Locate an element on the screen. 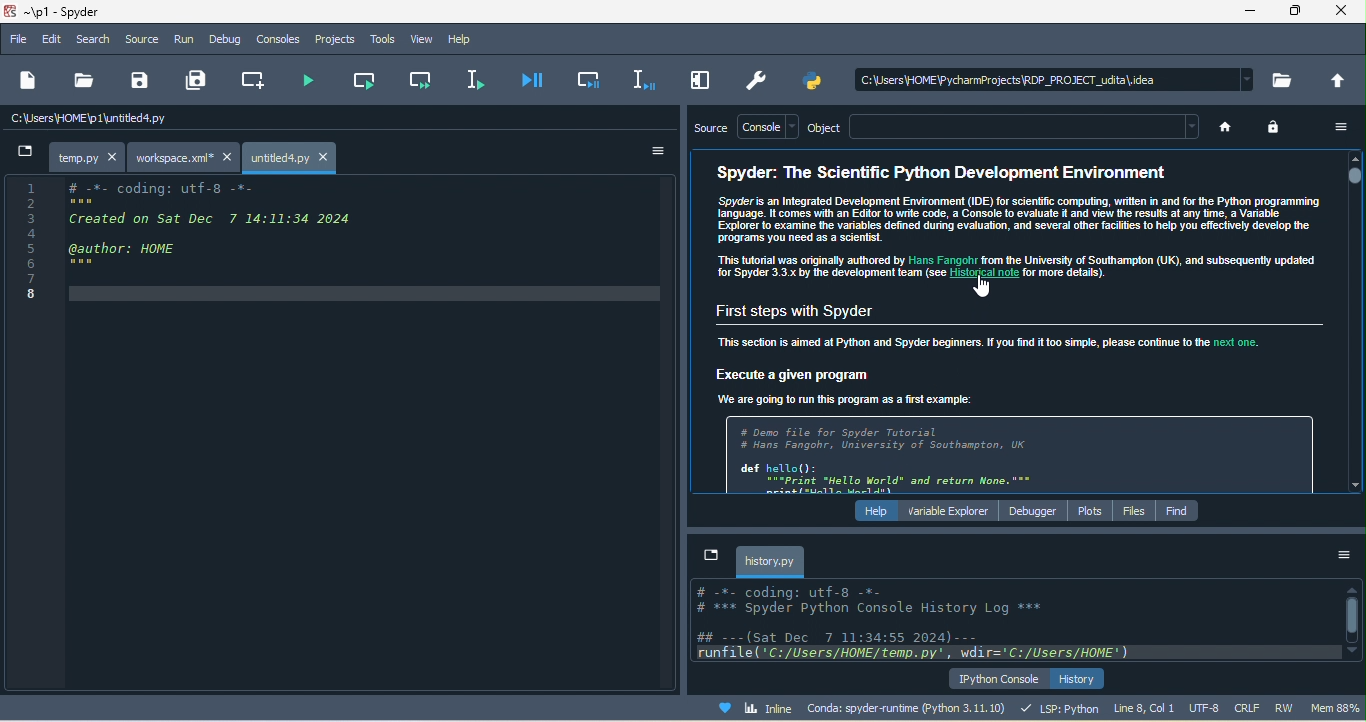  run is located at coordinates (184, 41).